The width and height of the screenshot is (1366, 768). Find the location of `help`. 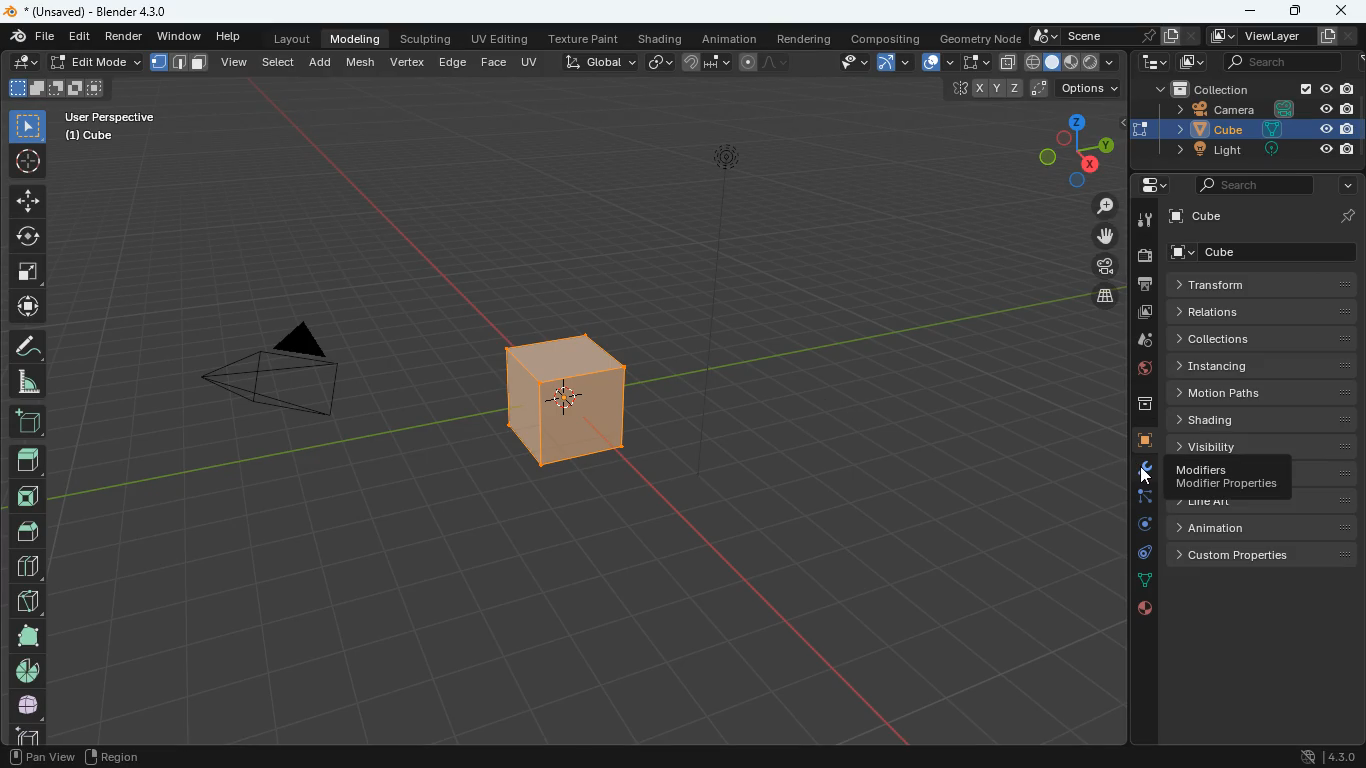

help is located at coordinates (231, 33).